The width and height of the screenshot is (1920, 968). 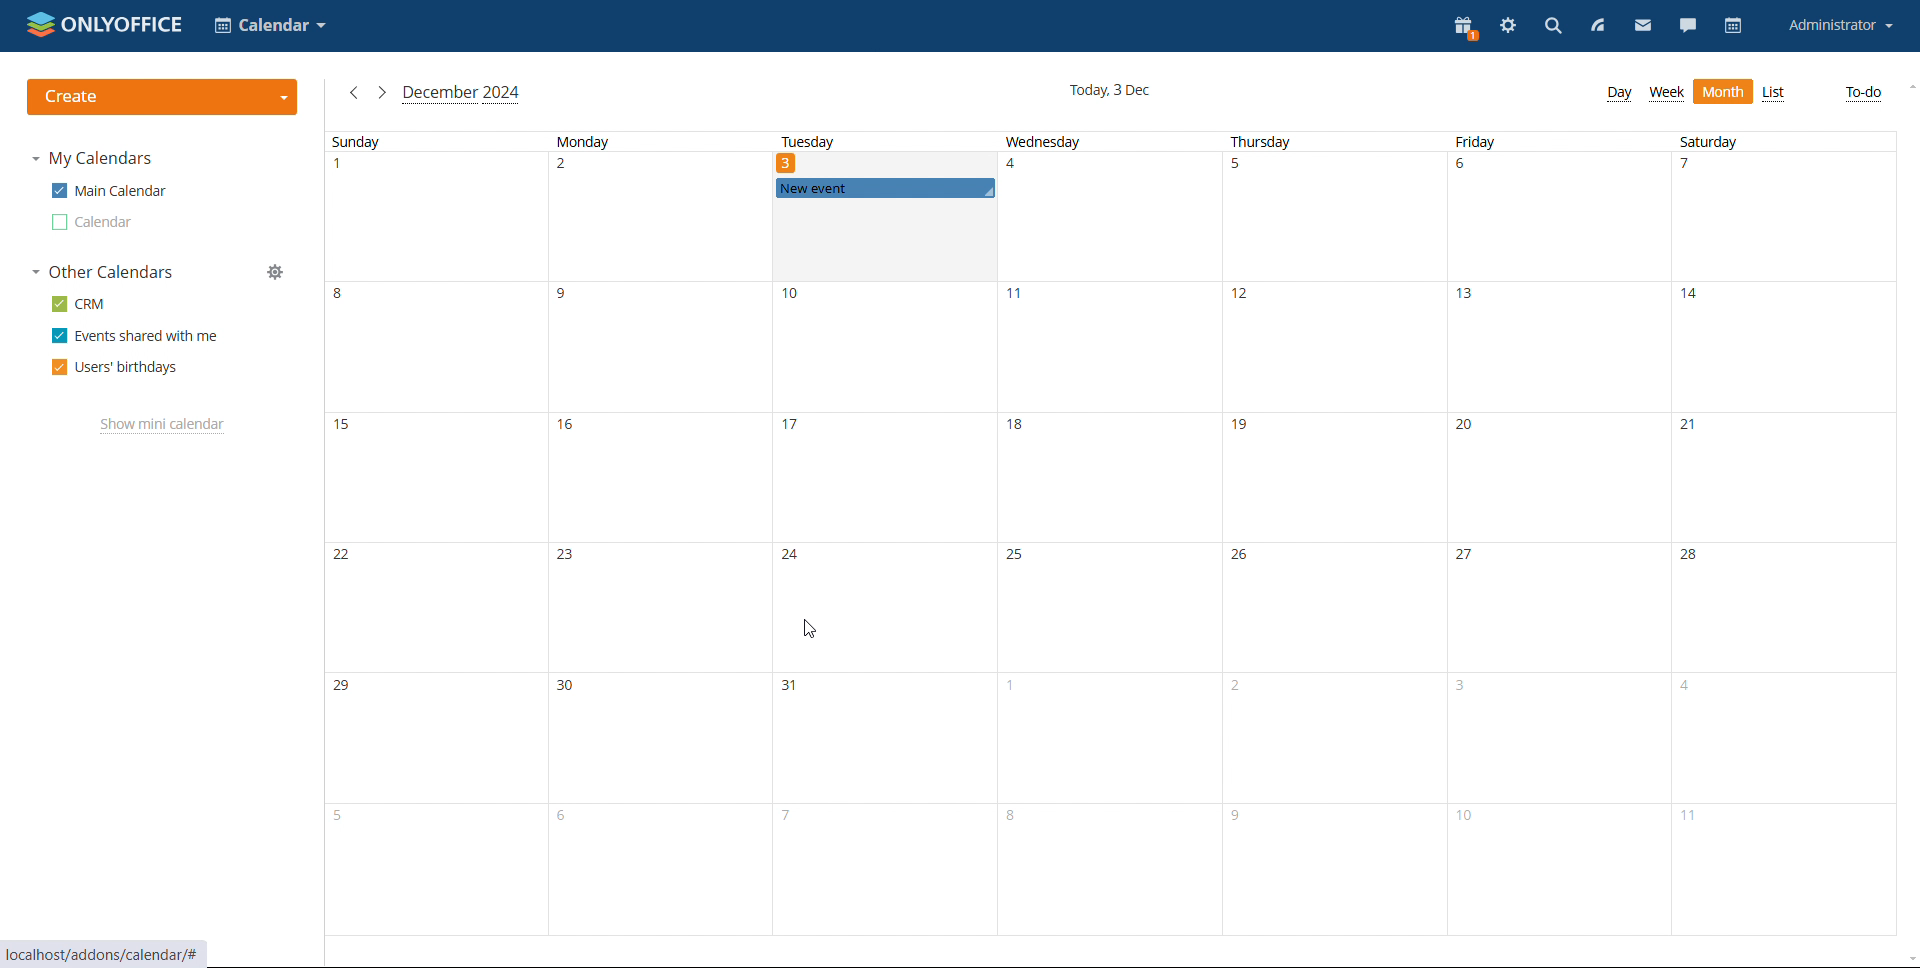 What do you see at coordinates (1784, 345) in the screenshot?
I see `date` at bounding box center [1784, 345].